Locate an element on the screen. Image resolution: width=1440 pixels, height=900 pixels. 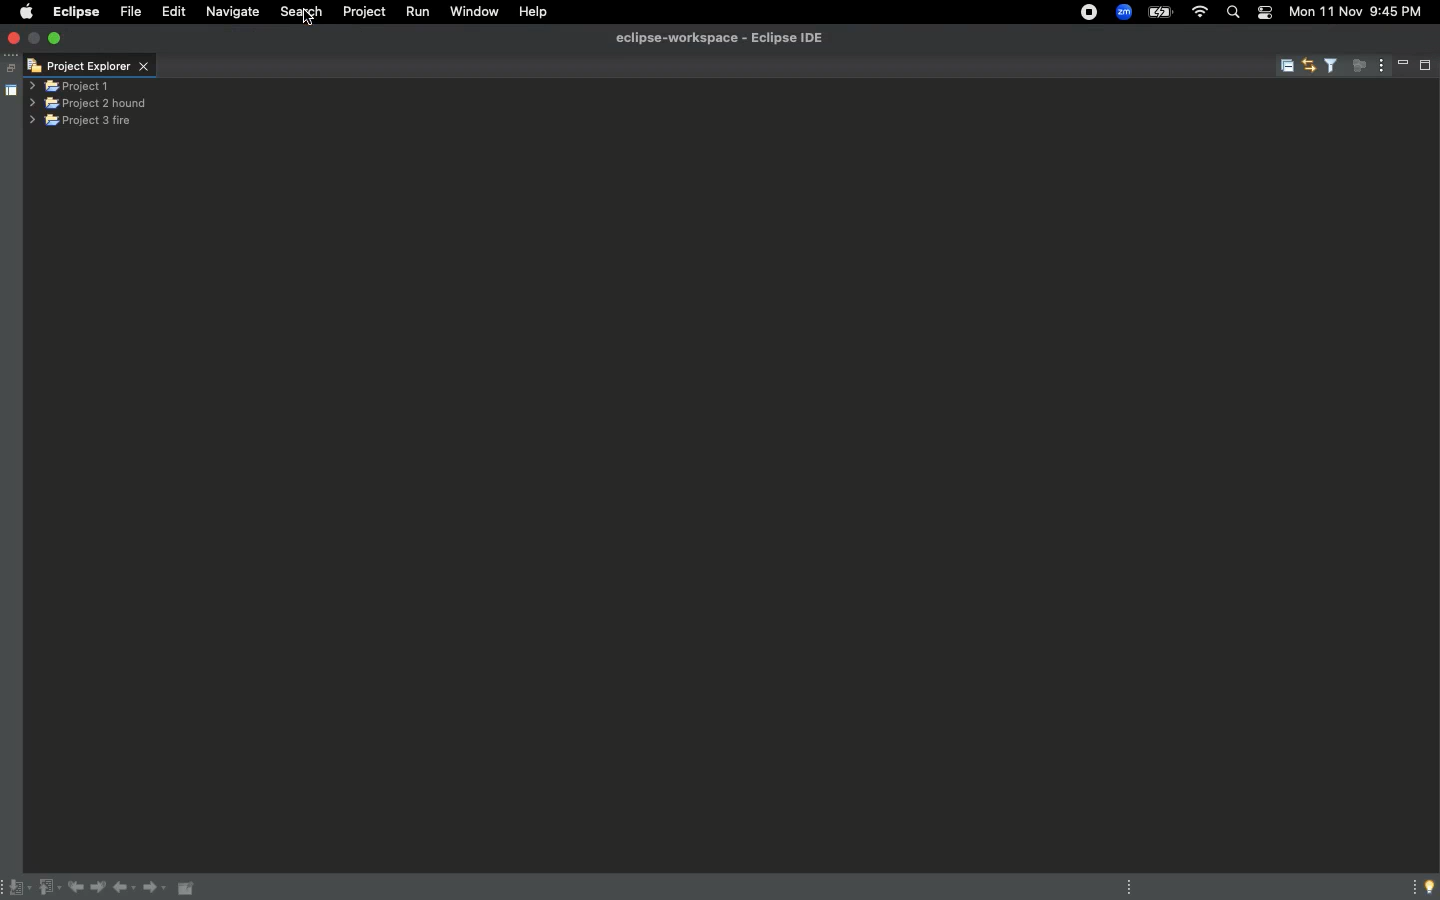
Tip of the day is located at coordinates (1424, 887).